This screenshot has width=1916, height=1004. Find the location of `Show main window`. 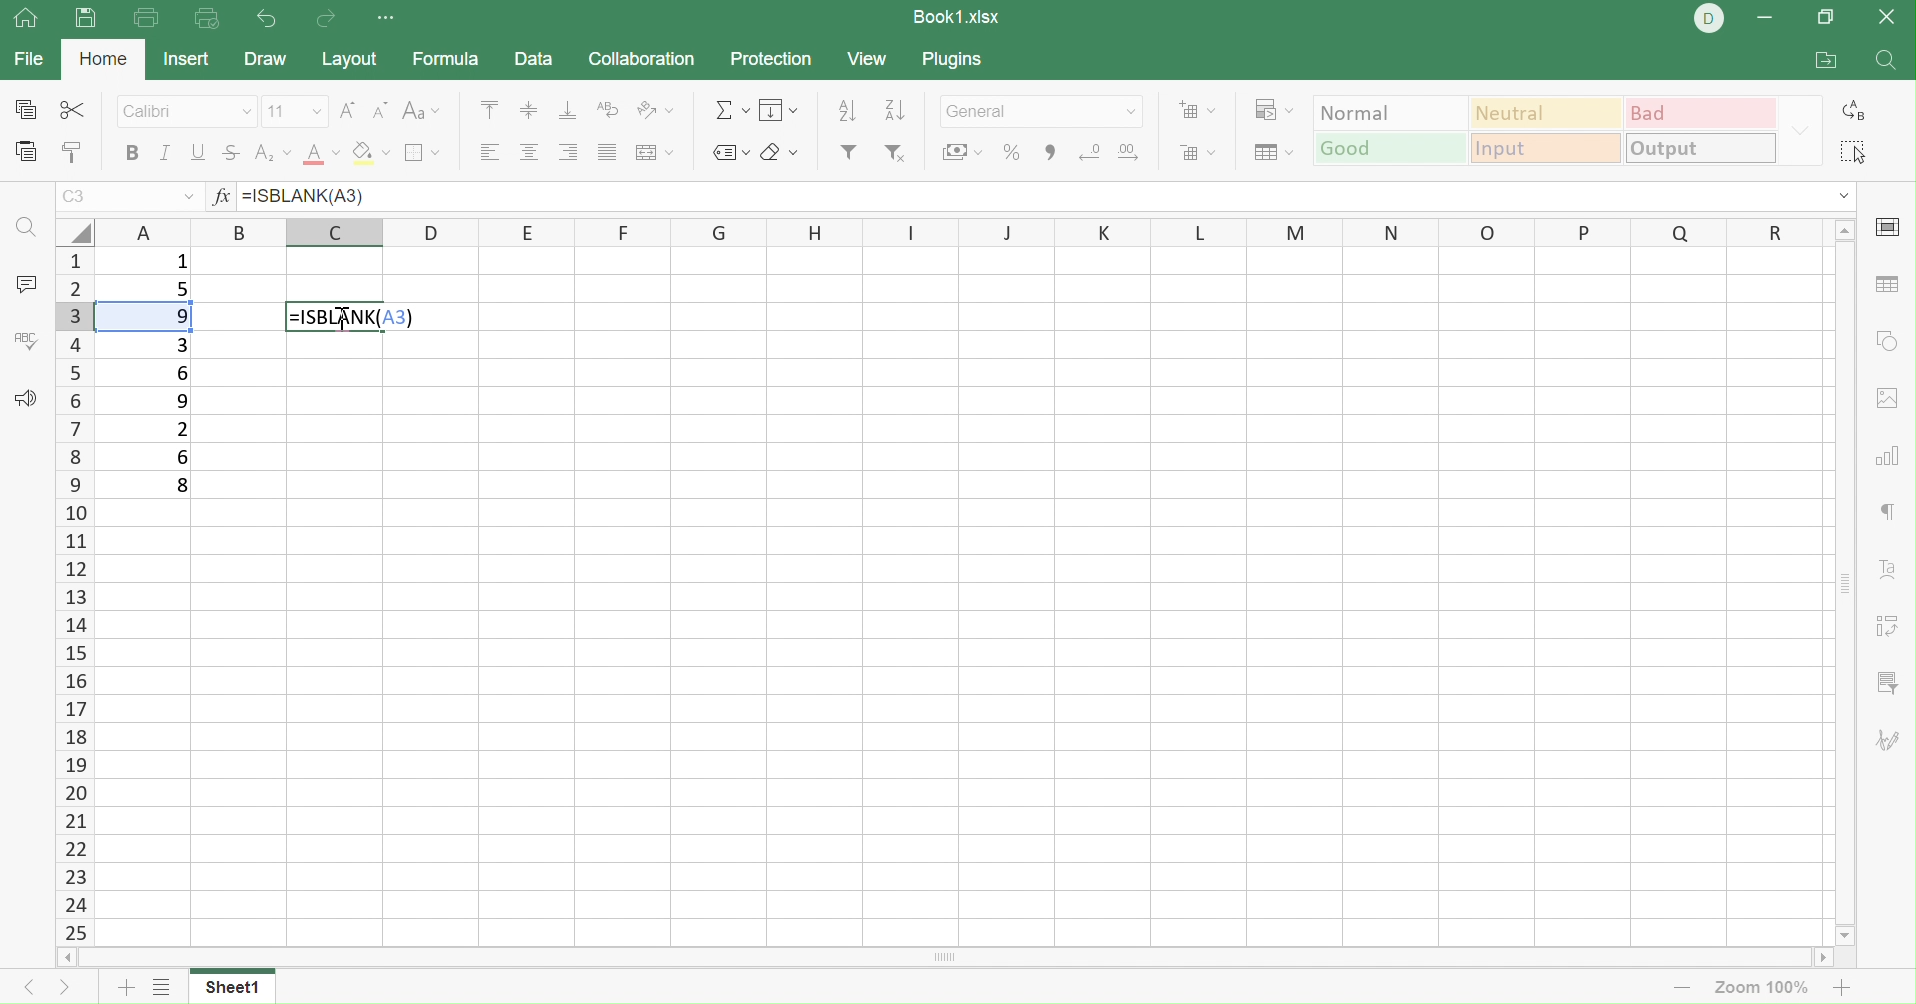

Show main window is located at coordinates (24, 19).